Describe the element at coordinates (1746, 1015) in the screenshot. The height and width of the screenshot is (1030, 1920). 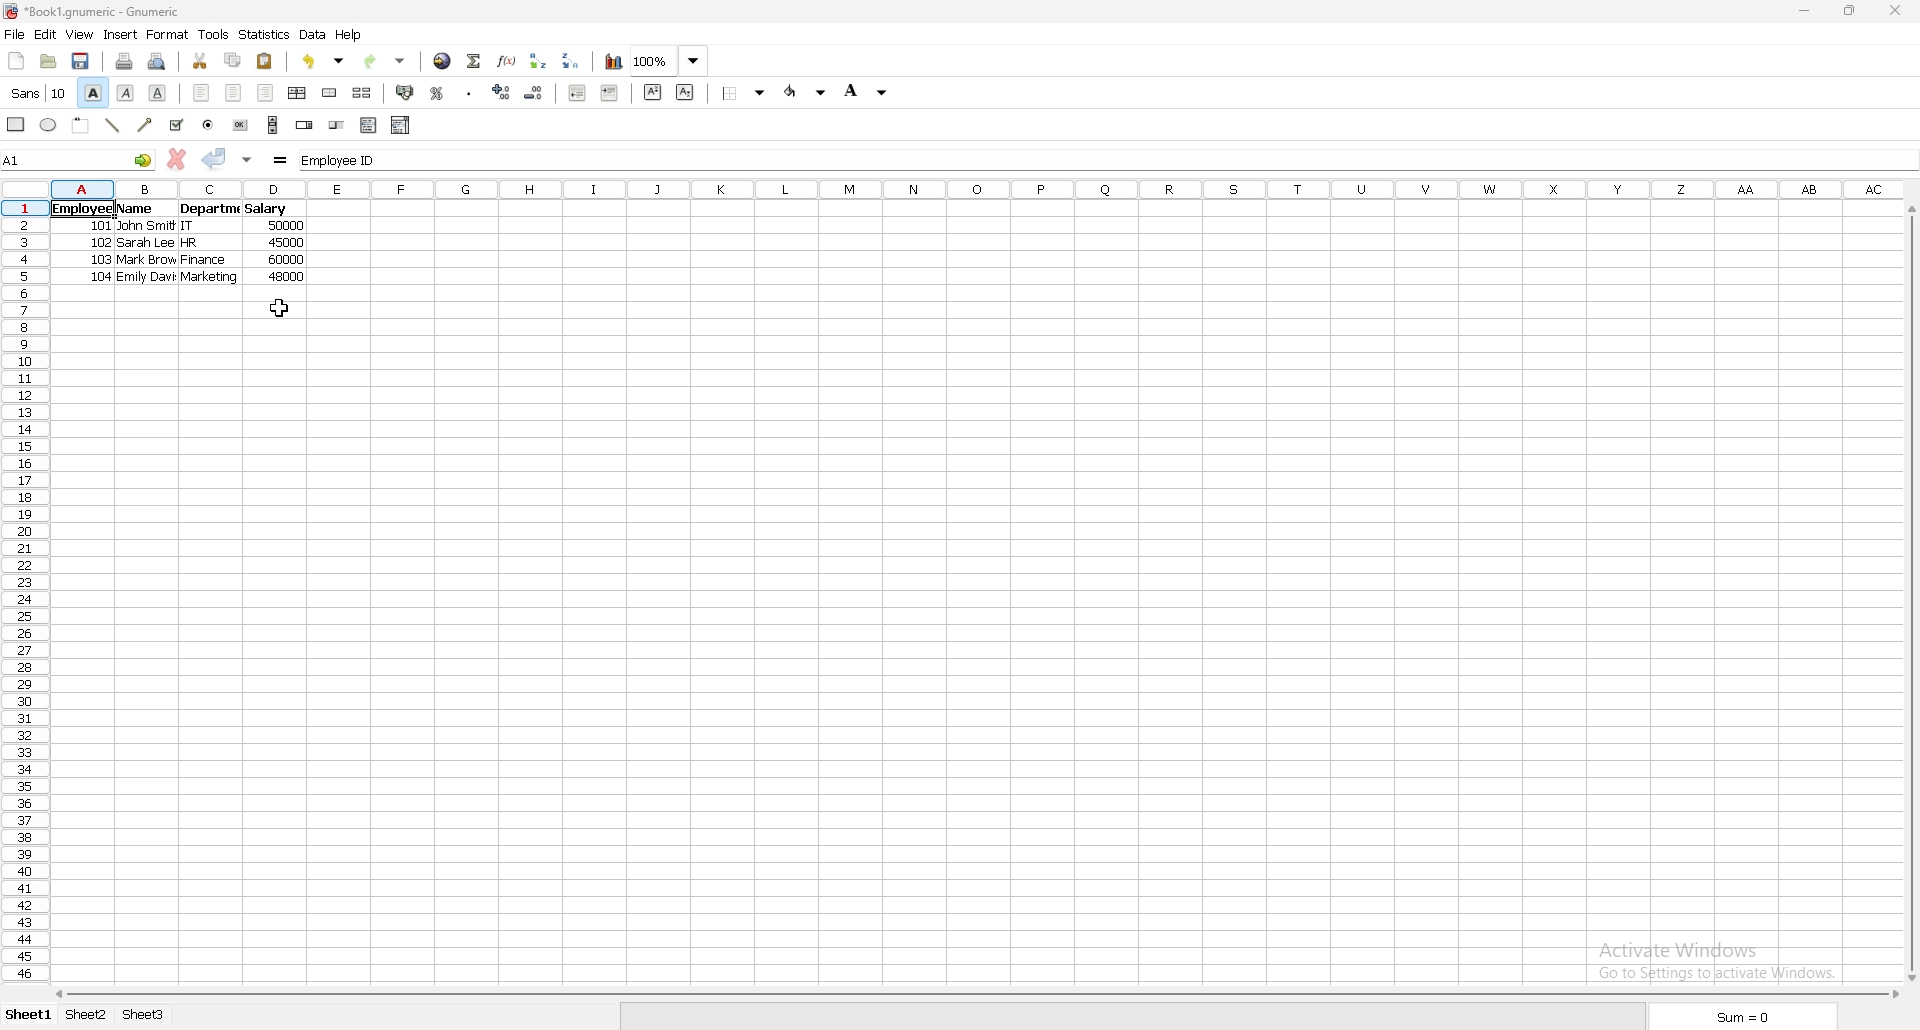
I see `sum` at that location.